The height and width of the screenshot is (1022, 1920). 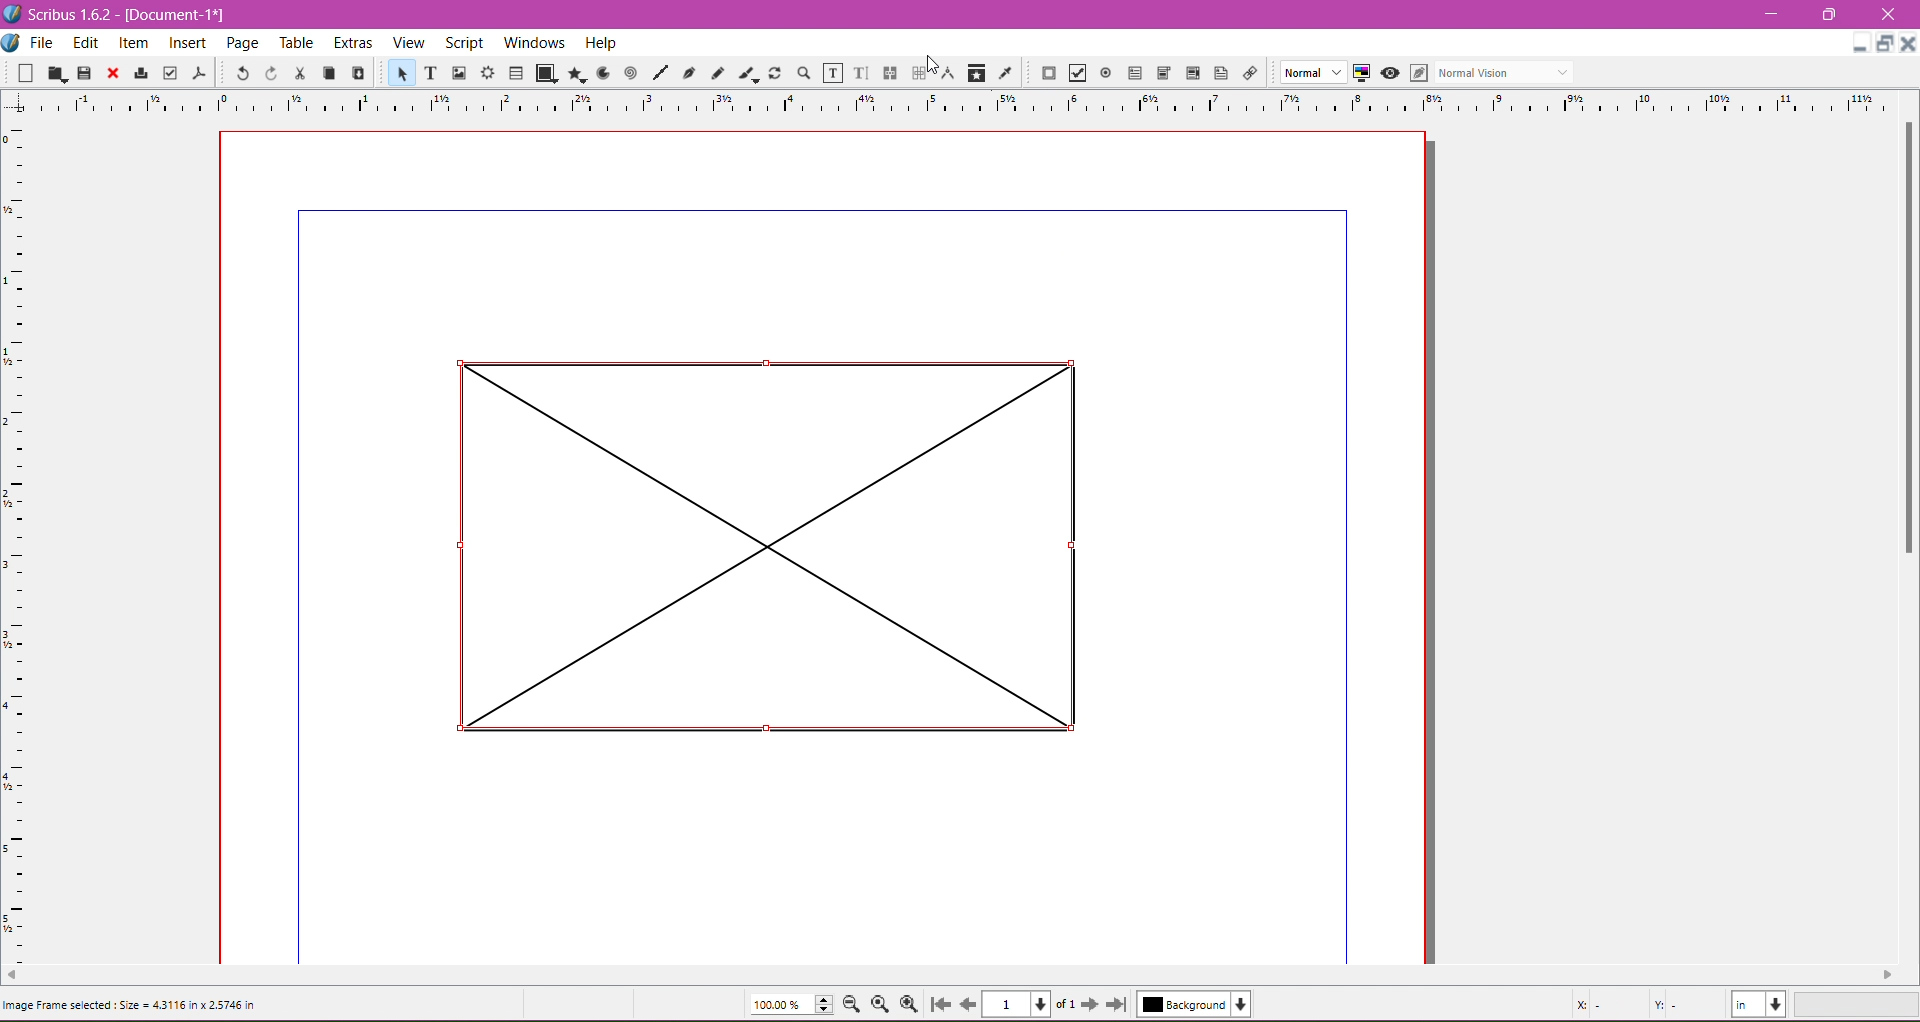 What do you see at coordinates (1908, 44) in the screenshot?
I see `Close Document` at bounding box center [1908, 44].